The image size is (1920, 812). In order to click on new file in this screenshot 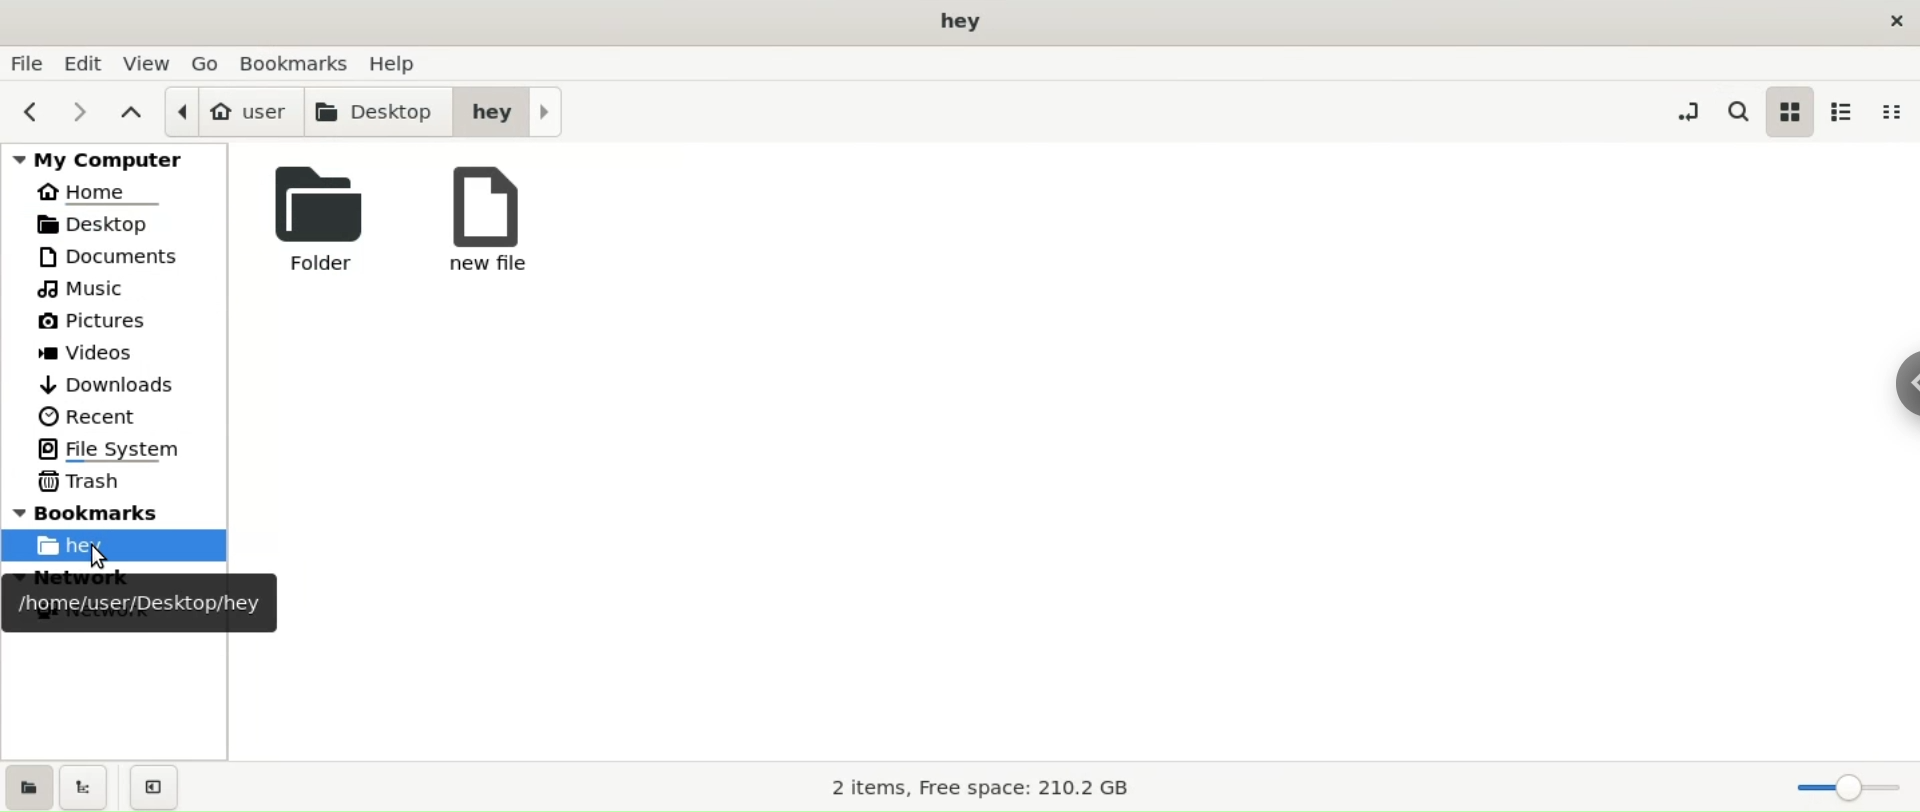, I will do `click(486, 227)`.